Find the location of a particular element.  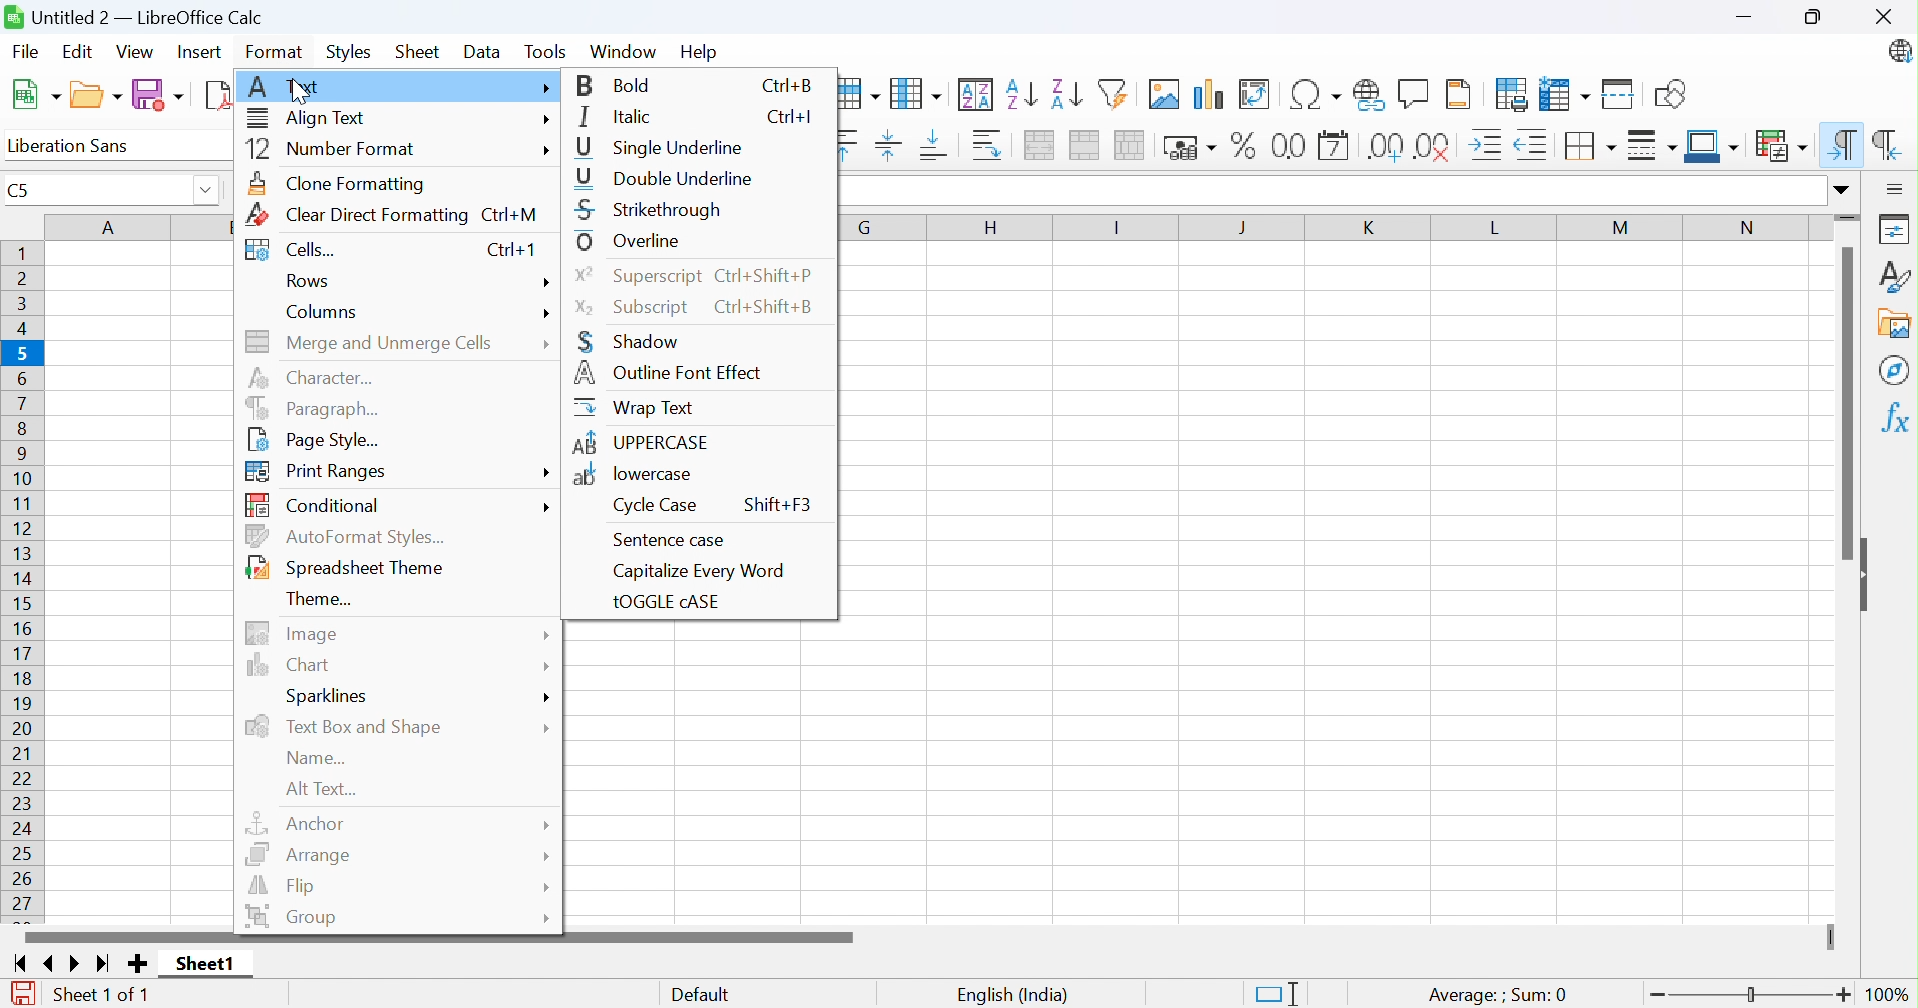

View is located at coordinates (136, 52).